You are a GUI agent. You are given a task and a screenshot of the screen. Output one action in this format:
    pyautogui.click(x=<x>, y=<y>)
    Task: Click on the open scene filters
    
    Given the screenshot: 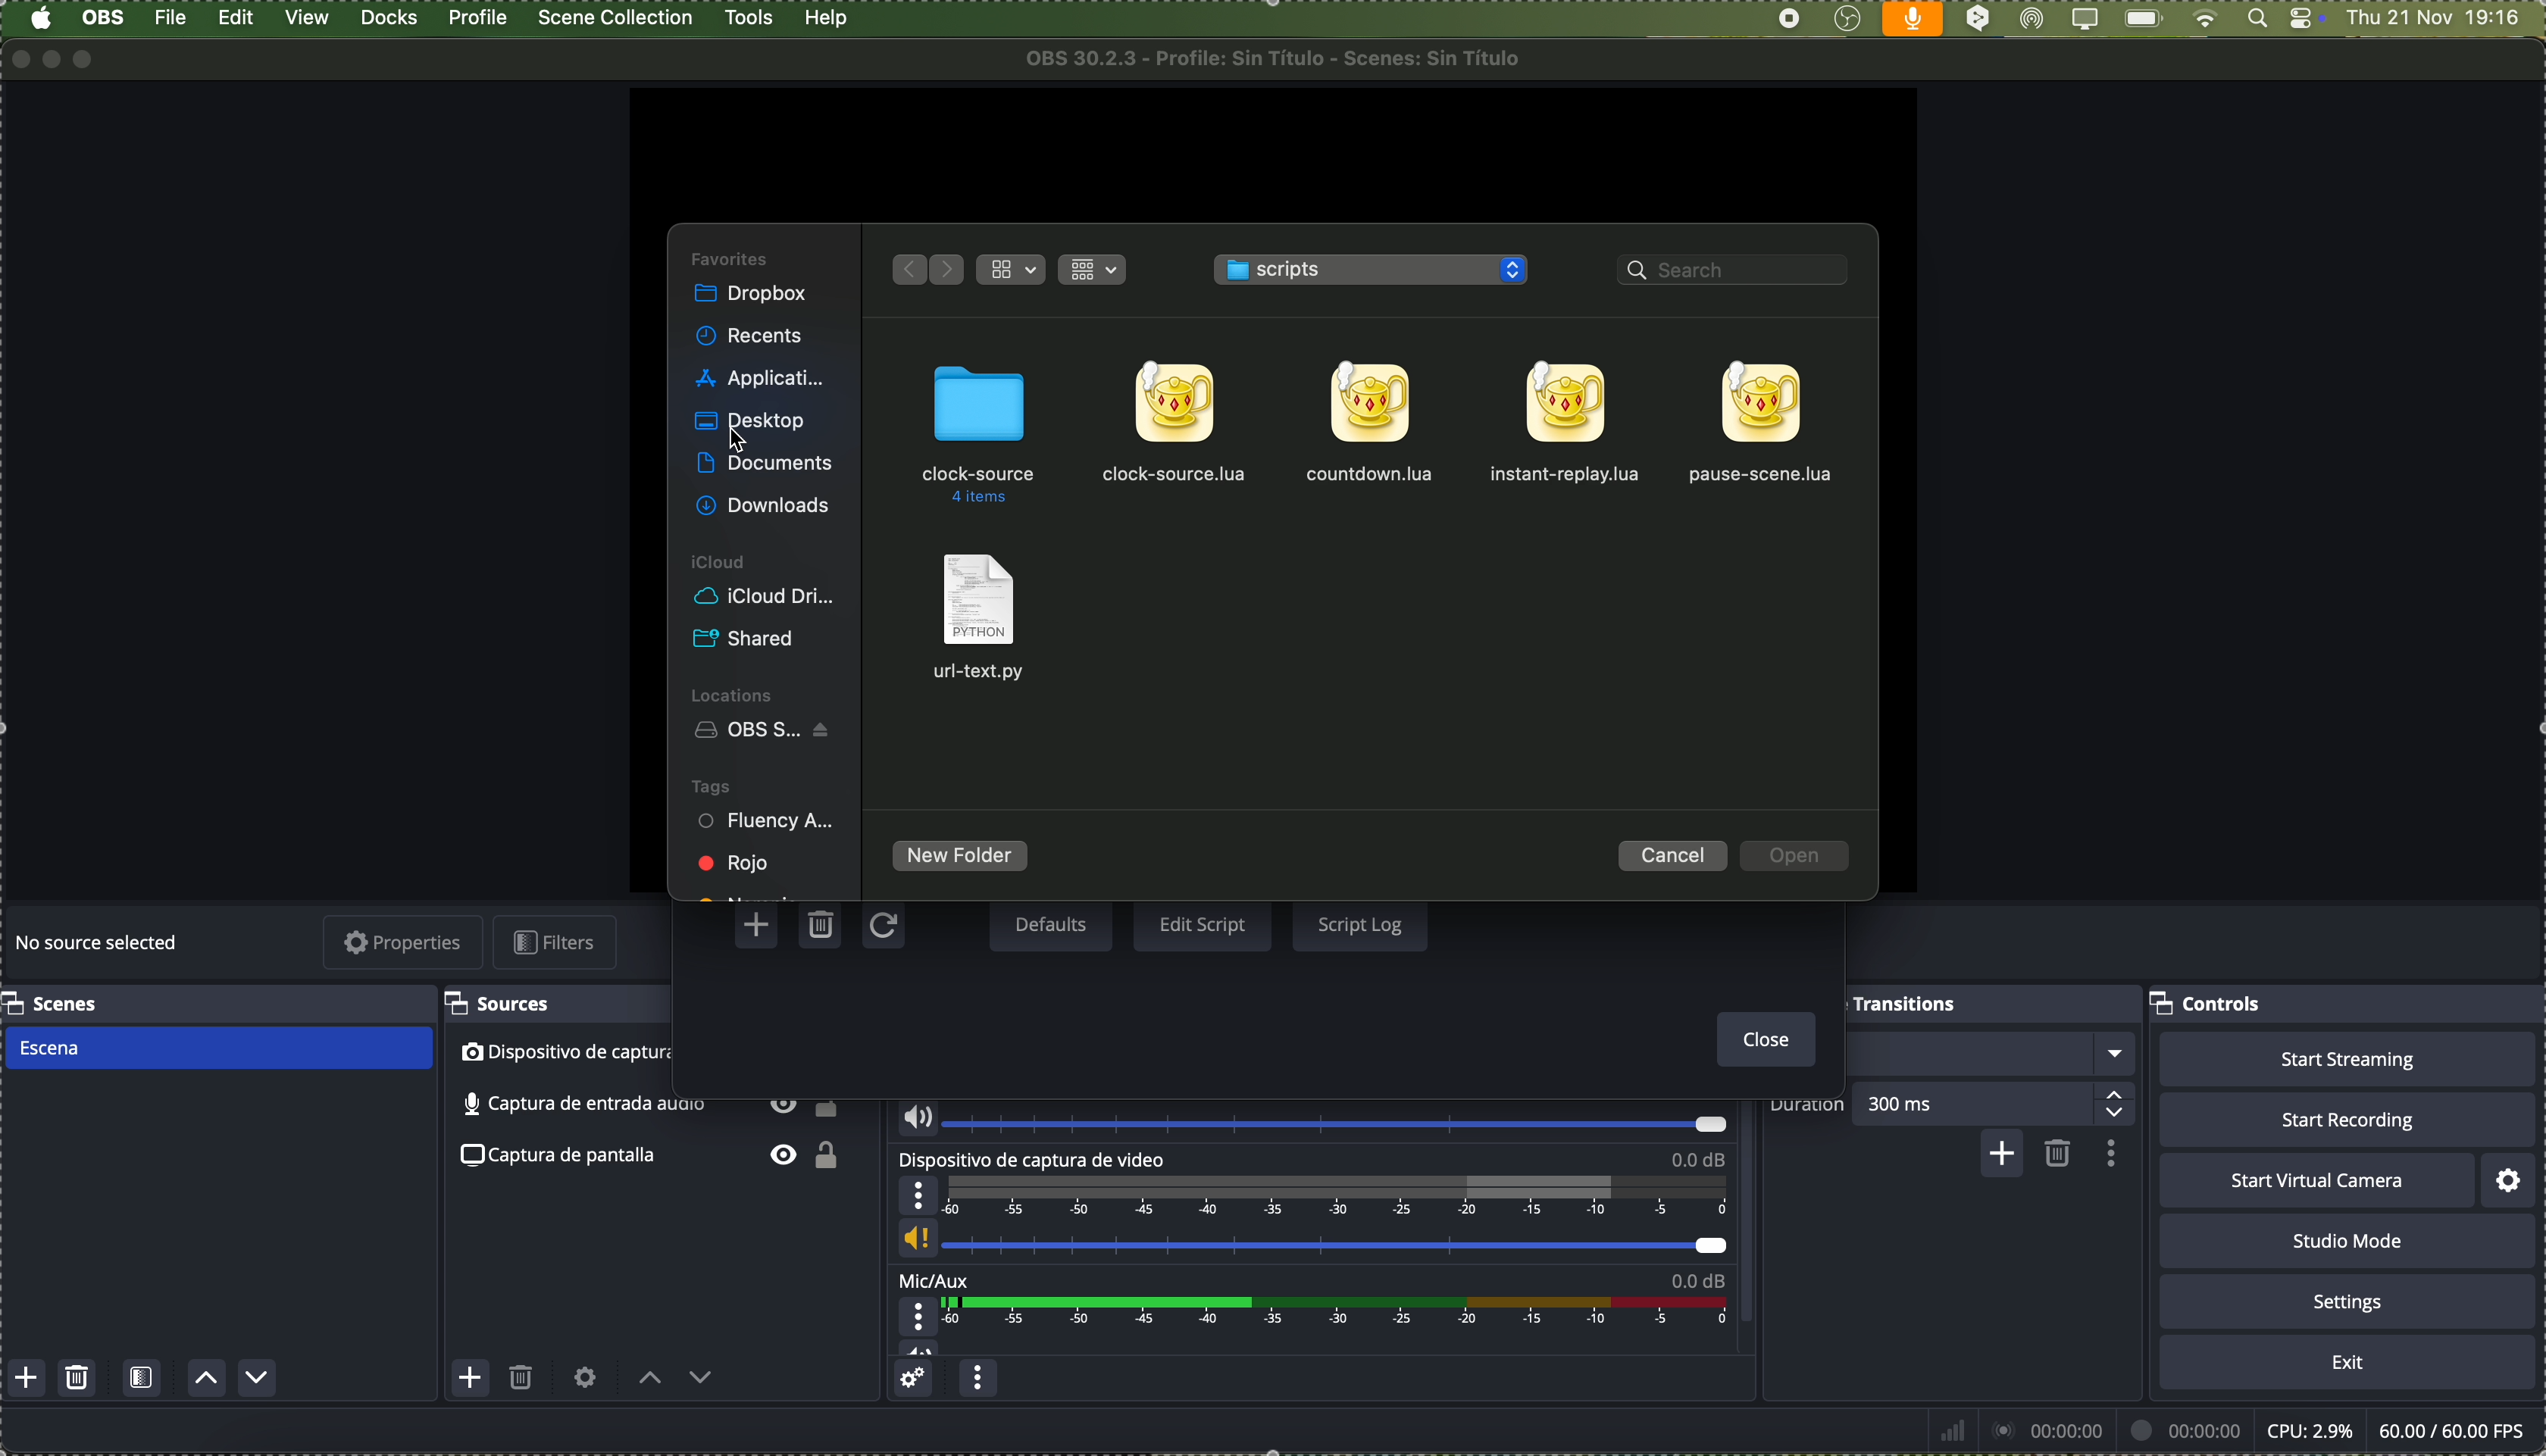 What is the action you would take?
    pyautogui.click(x=142, y=1380)
    